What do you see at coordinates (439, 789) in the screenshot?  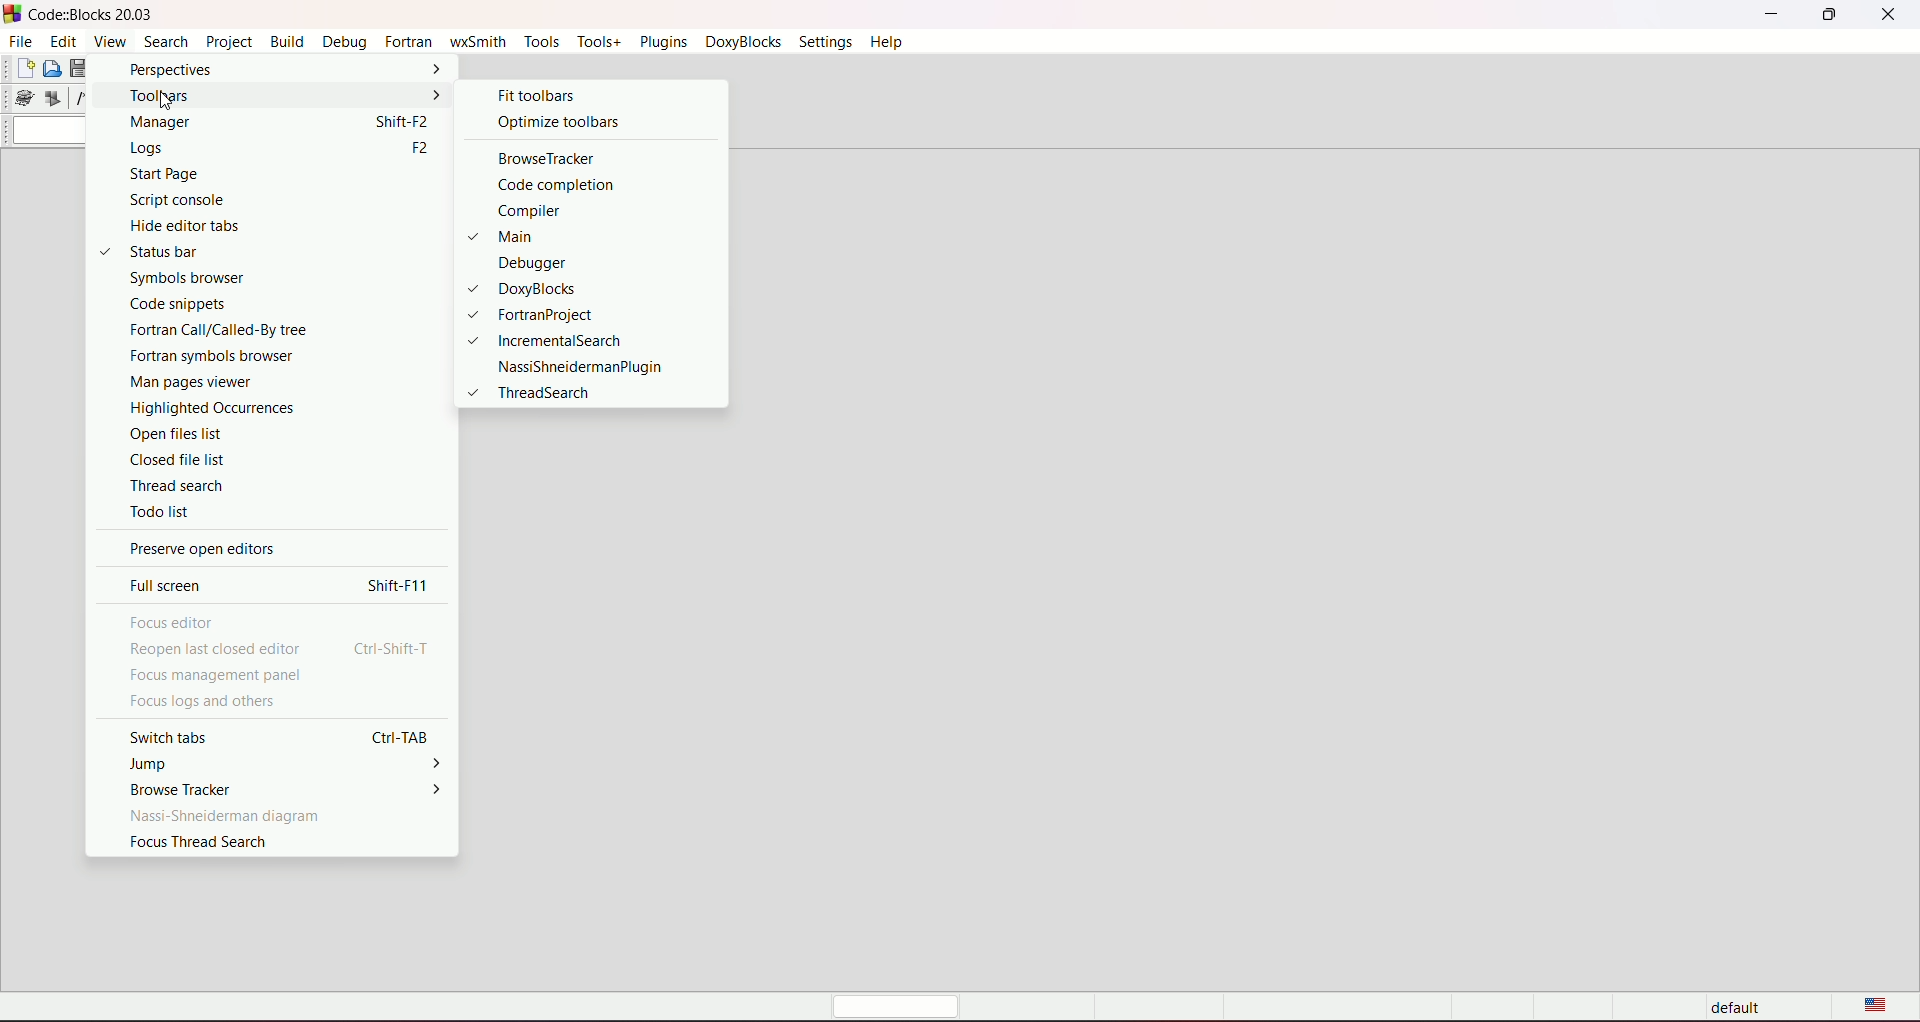 I see `arrow` at bounding box center [439, 789].